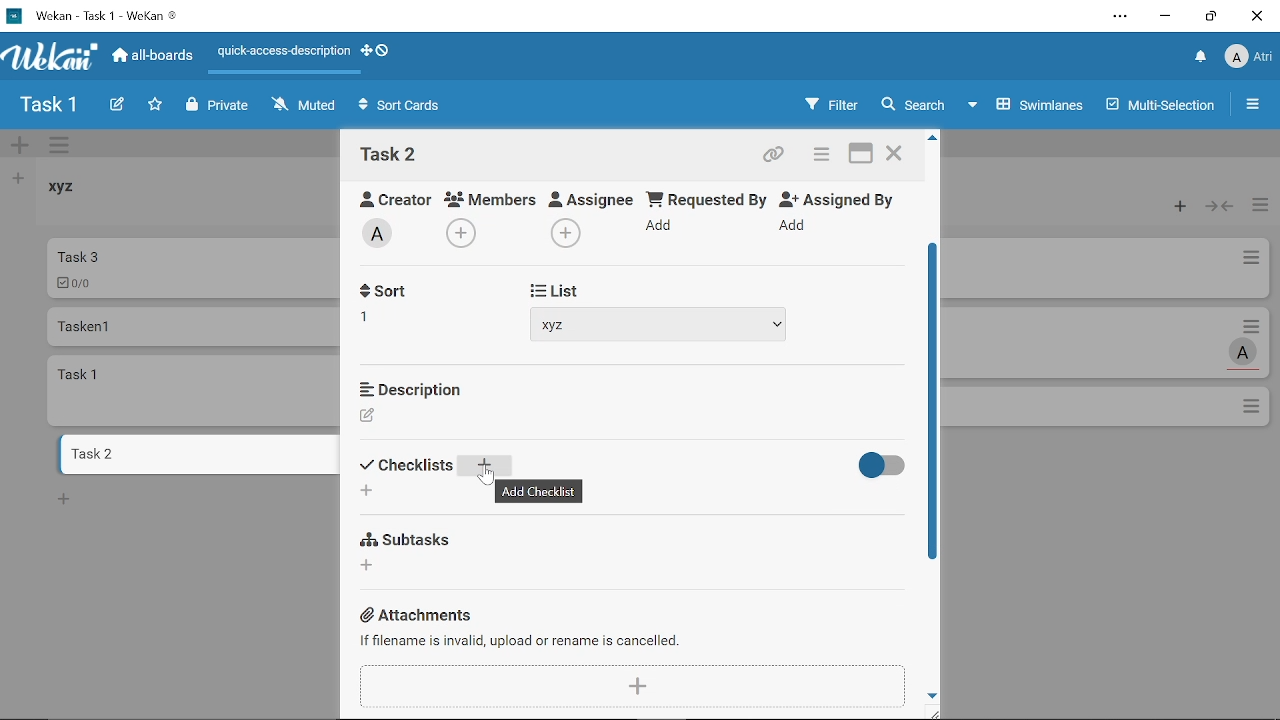 The width and height of the screenshot is (1280, 720). Describe the element at coordinates (388, 196) in the screenshot. I see `Creator` at that location.